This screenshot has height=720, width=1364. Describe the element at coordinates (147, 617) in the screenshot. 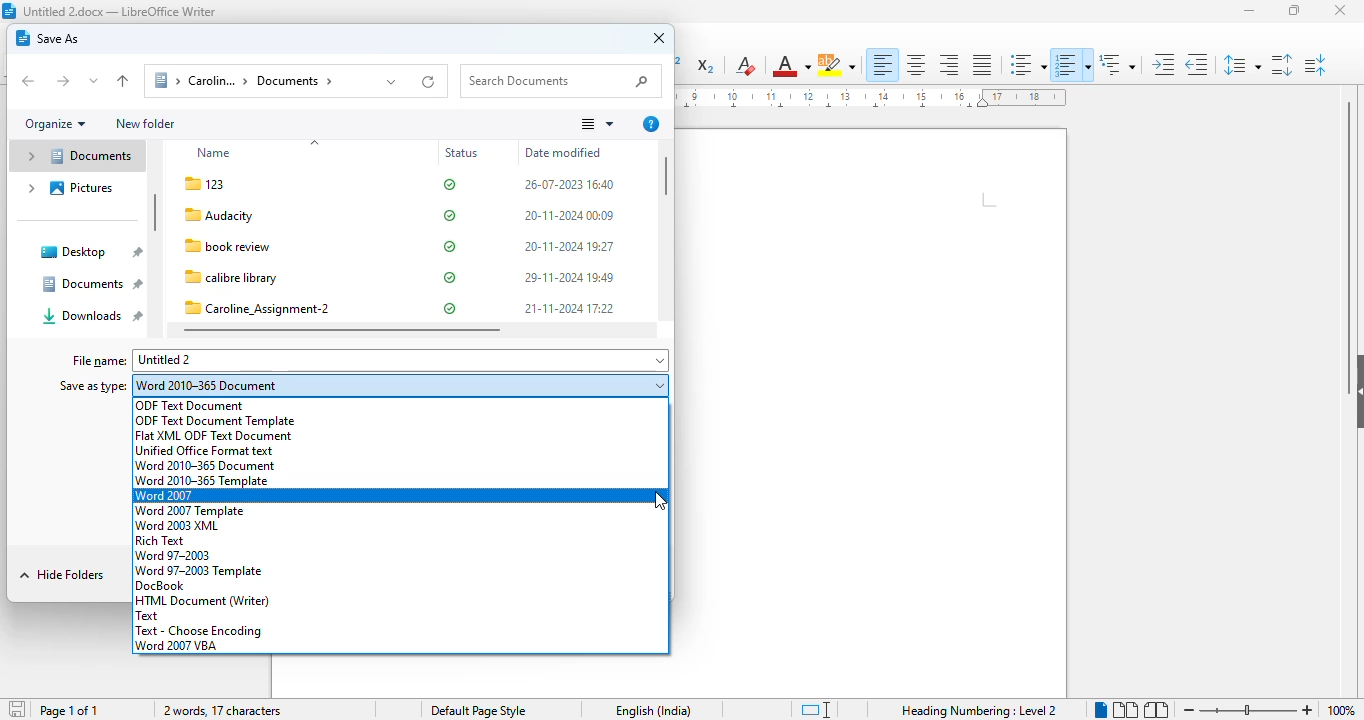

I see `text` at that location.